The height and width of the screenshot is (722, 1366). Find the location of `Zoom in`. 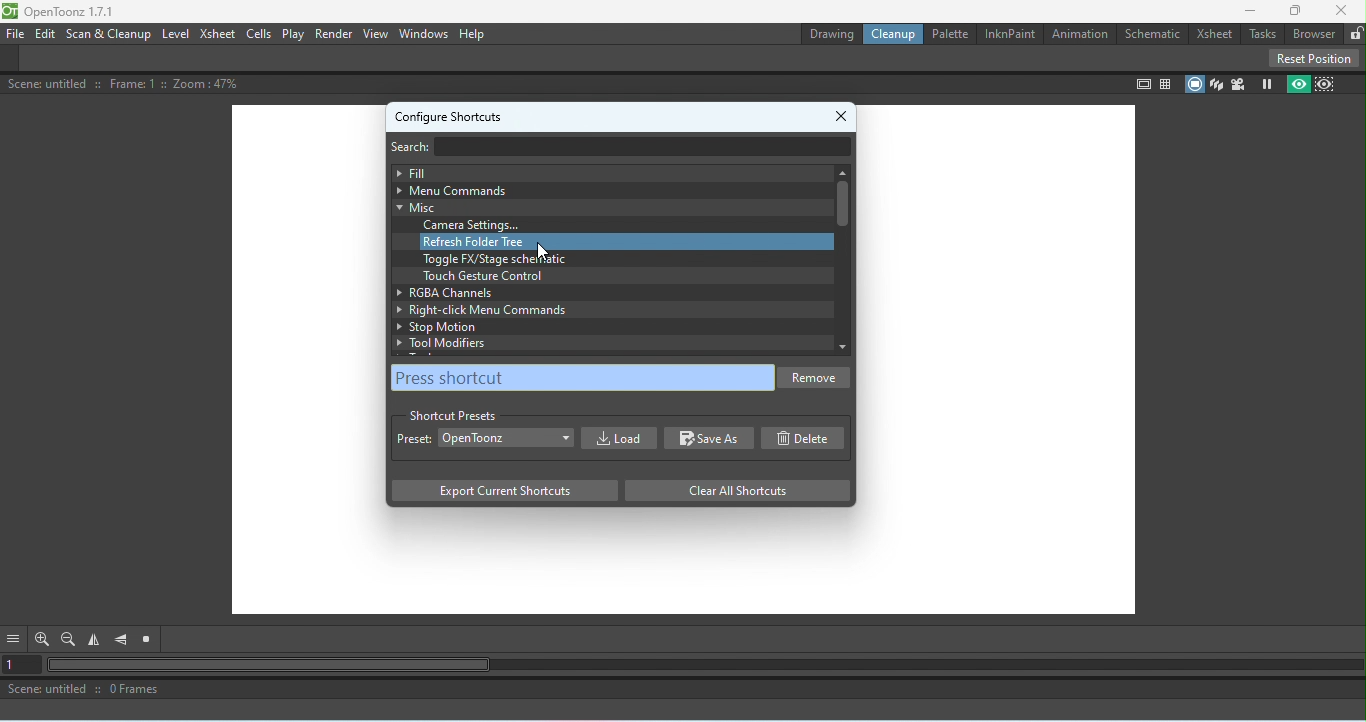

Zoom in is located at coordinates (40, 639).